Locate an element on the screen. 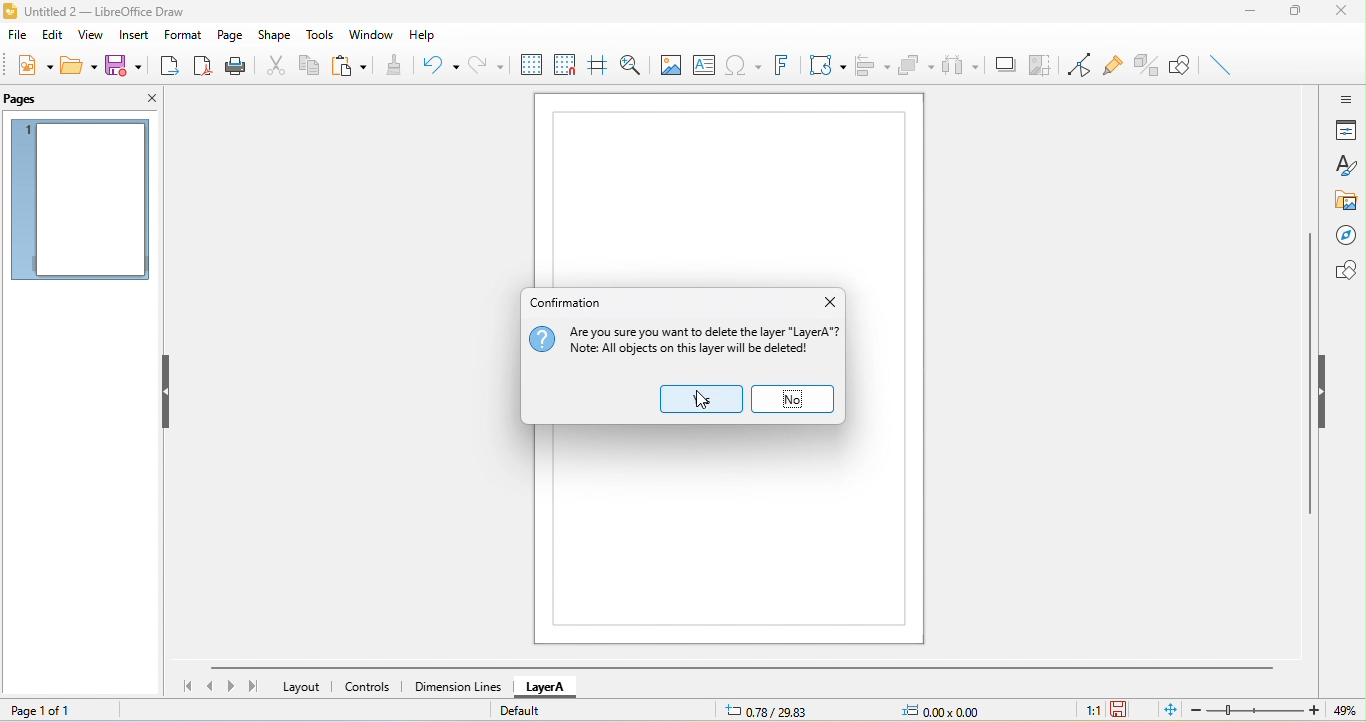 Image resolution: width=1366 pixels, height=722 pixels. icon is located at coordinates (541, 340).